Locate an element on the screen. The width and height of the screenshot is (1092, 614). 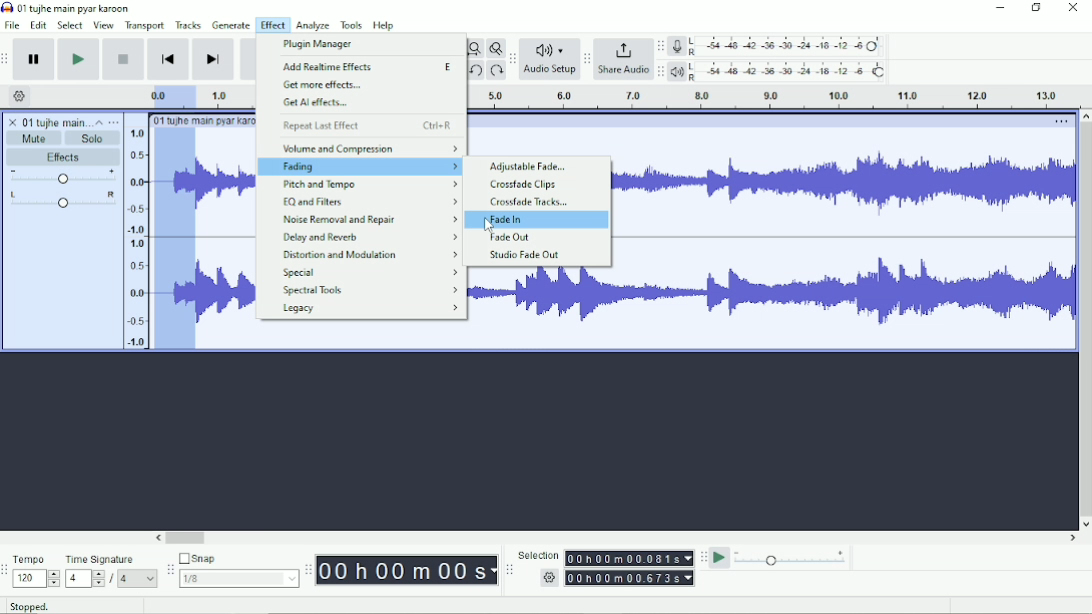
Playback speed is located at coordinates (791, 560).